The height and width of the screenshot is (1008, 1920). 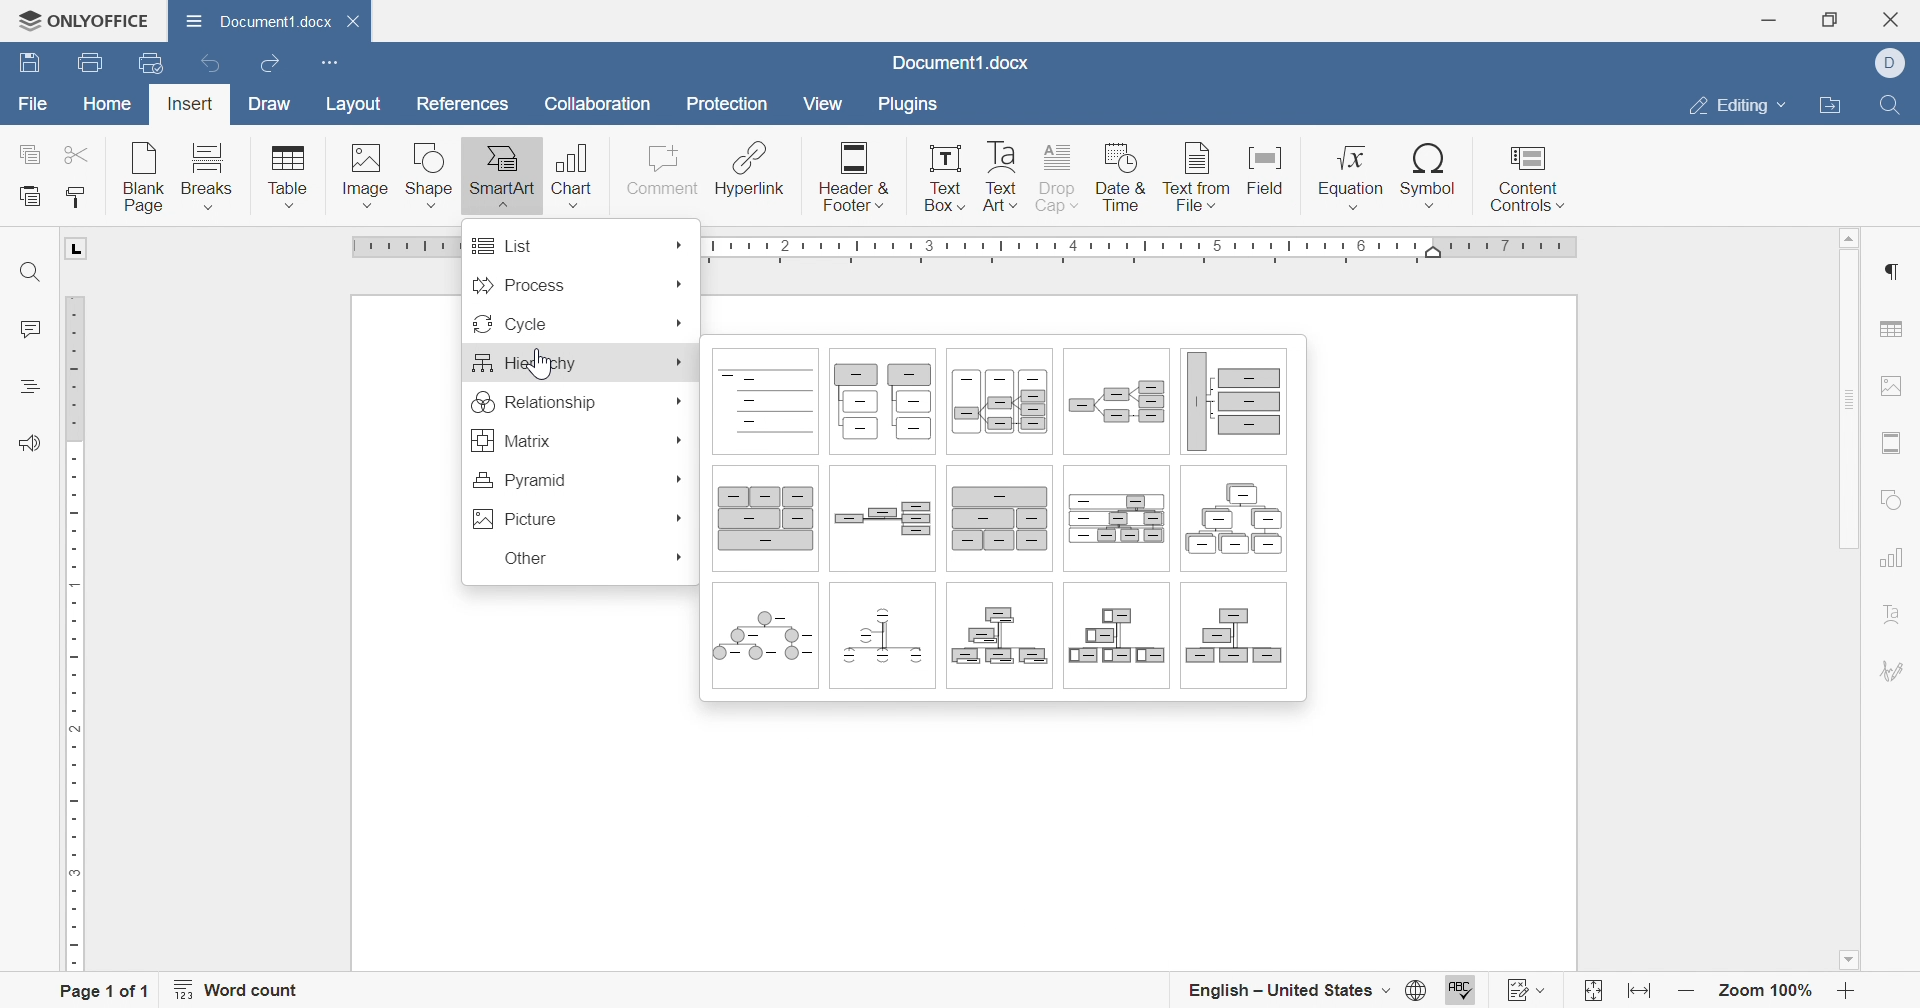 What do you see at coordinates (85, 63) in the screenshot?
I see `Print file` at bounding box center [85, 63].